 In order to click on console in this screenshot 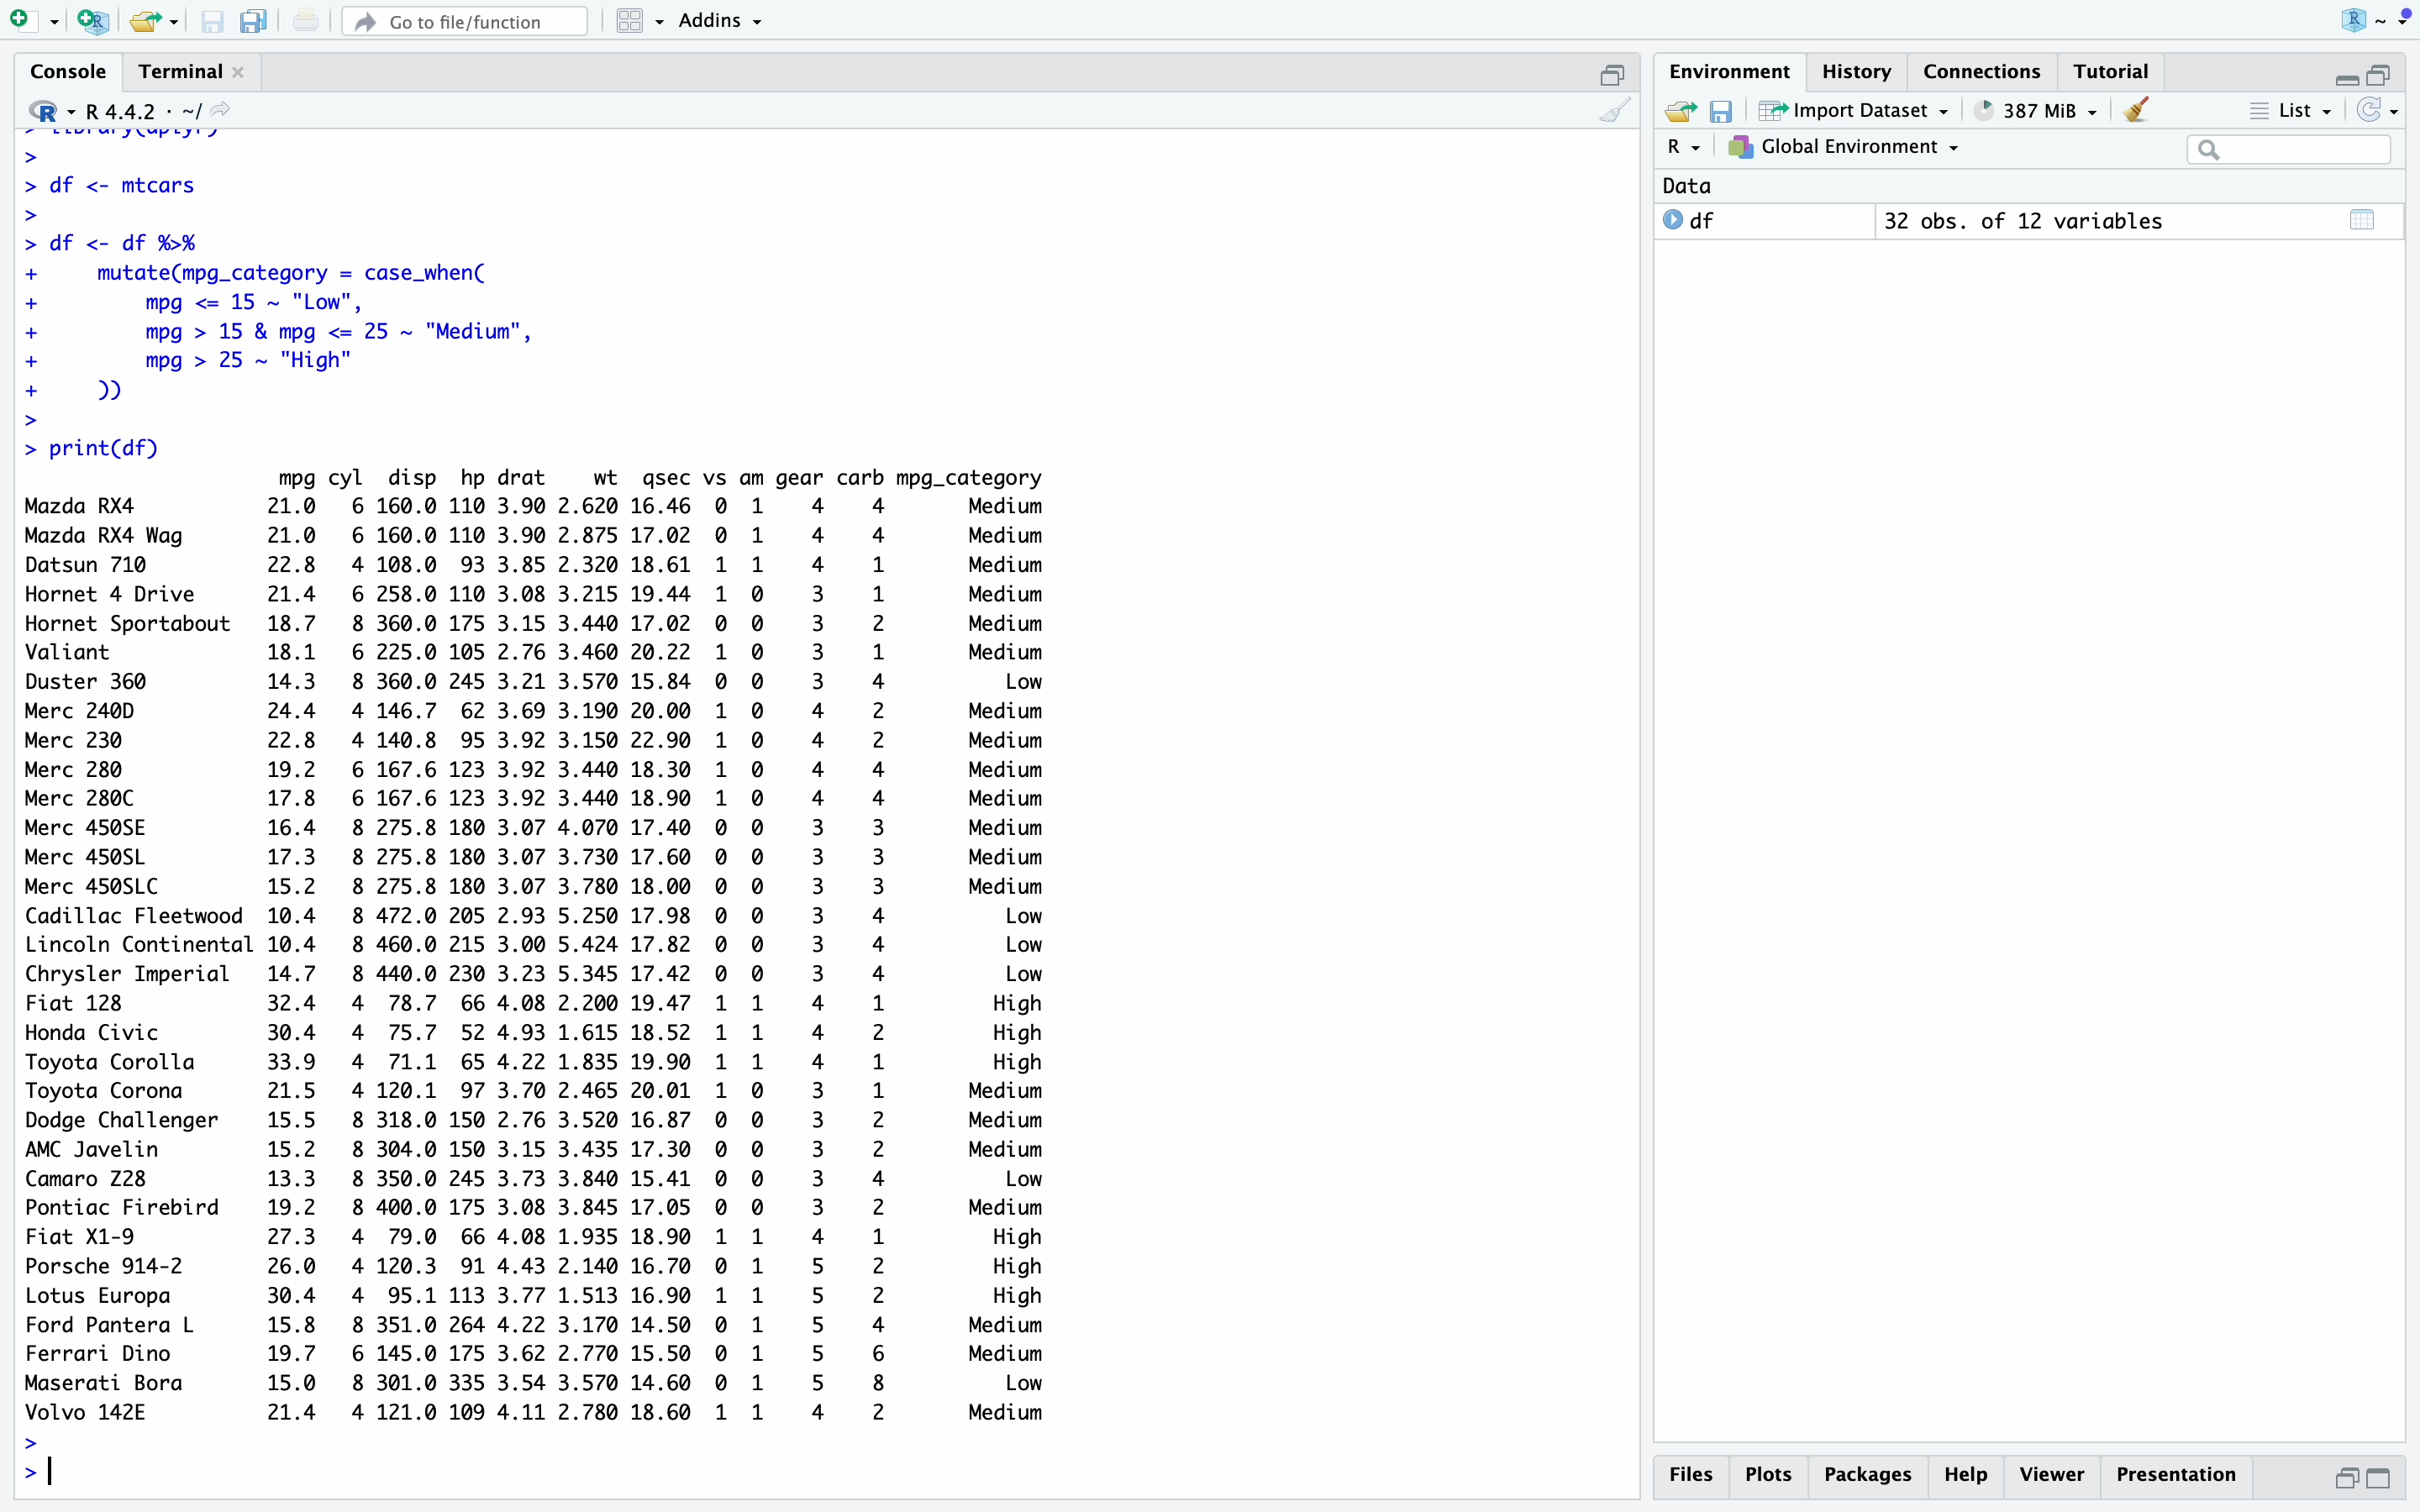, I will do `click(73, 70)`.